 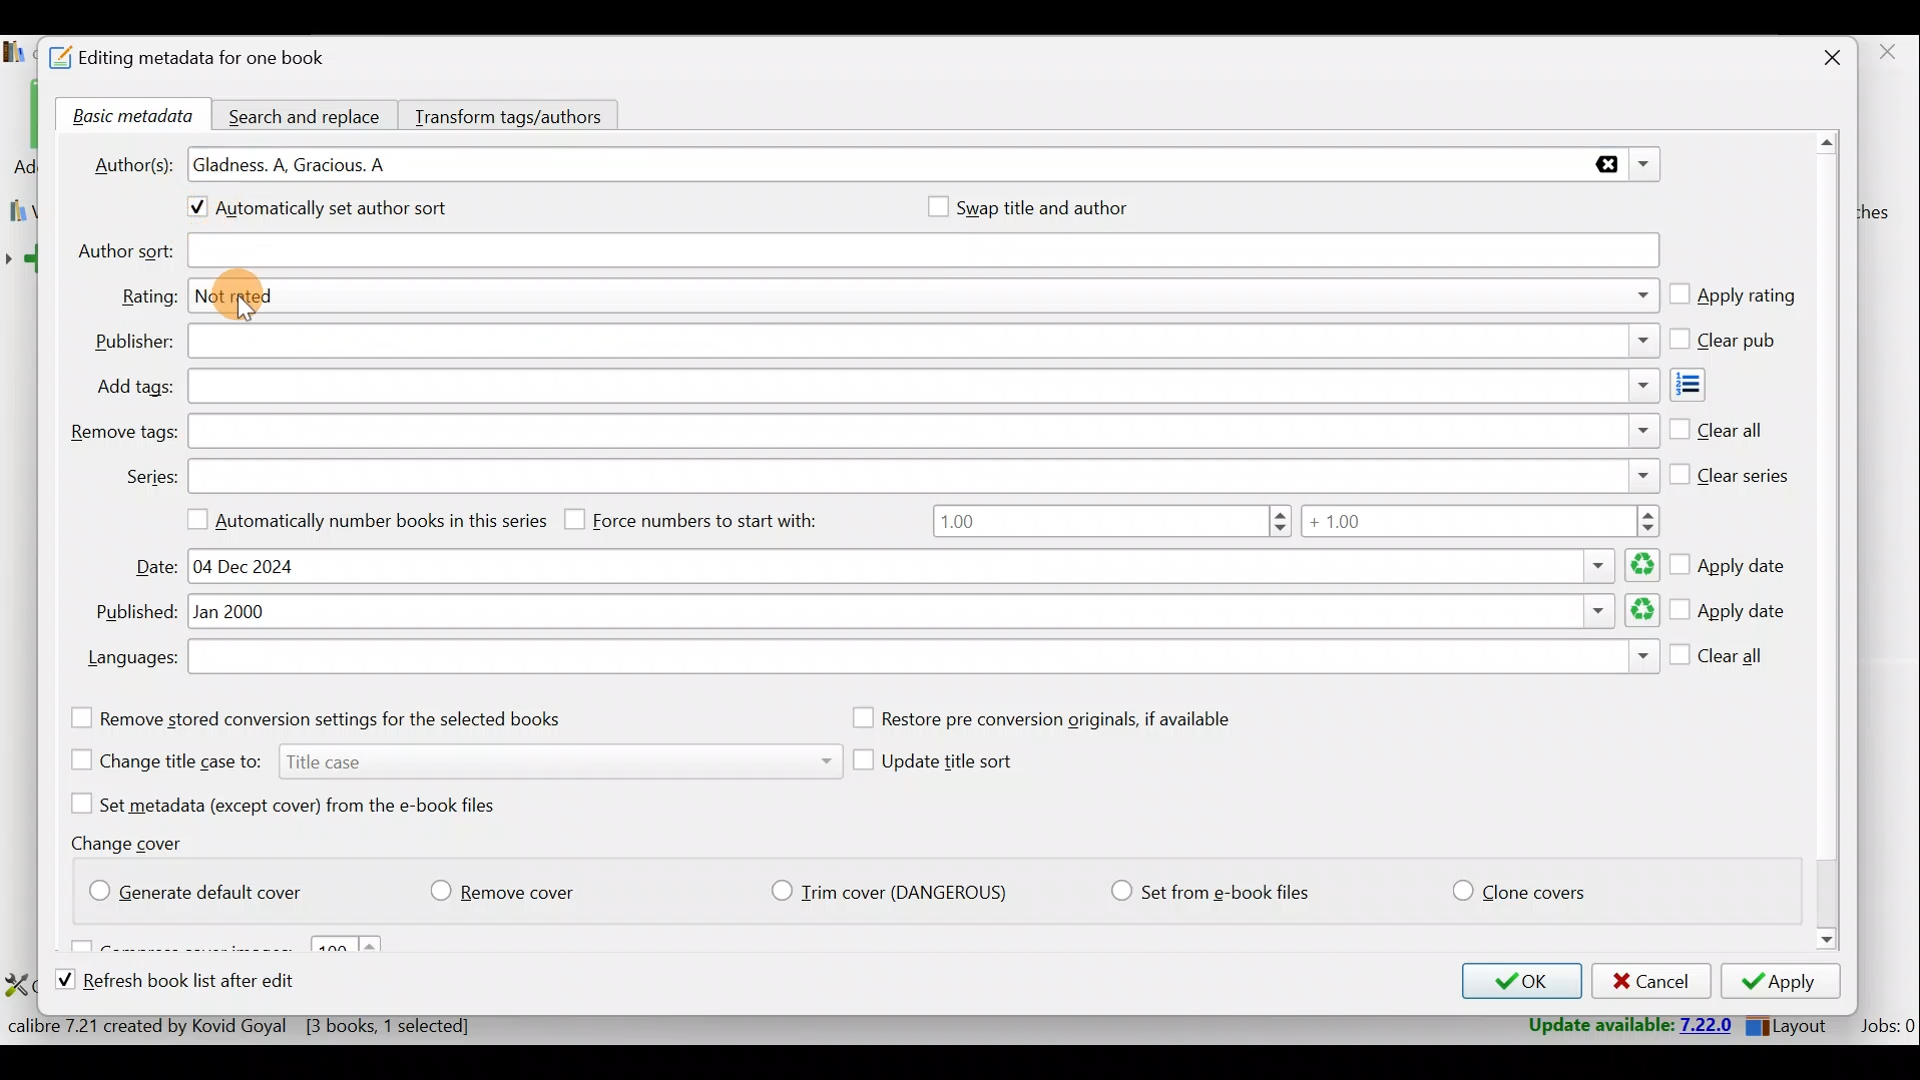 What do you see at coordinates (922, 343) in the screenshot?
I see `Publisher` at bounding box center [922, 343].